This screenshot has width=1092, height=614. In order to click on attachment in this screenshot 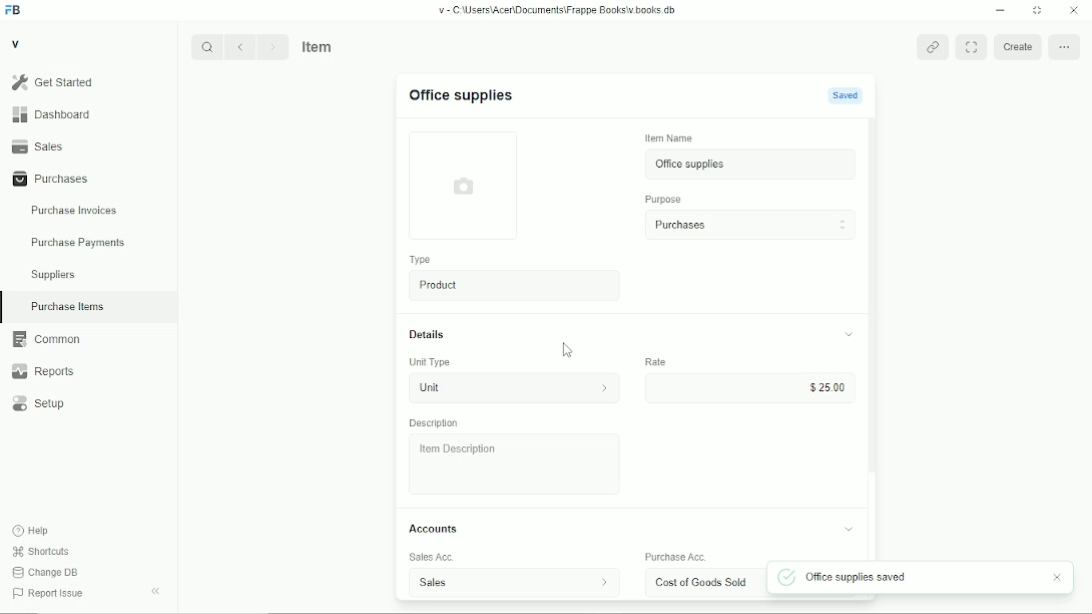, I will do `click(934, 47)`.